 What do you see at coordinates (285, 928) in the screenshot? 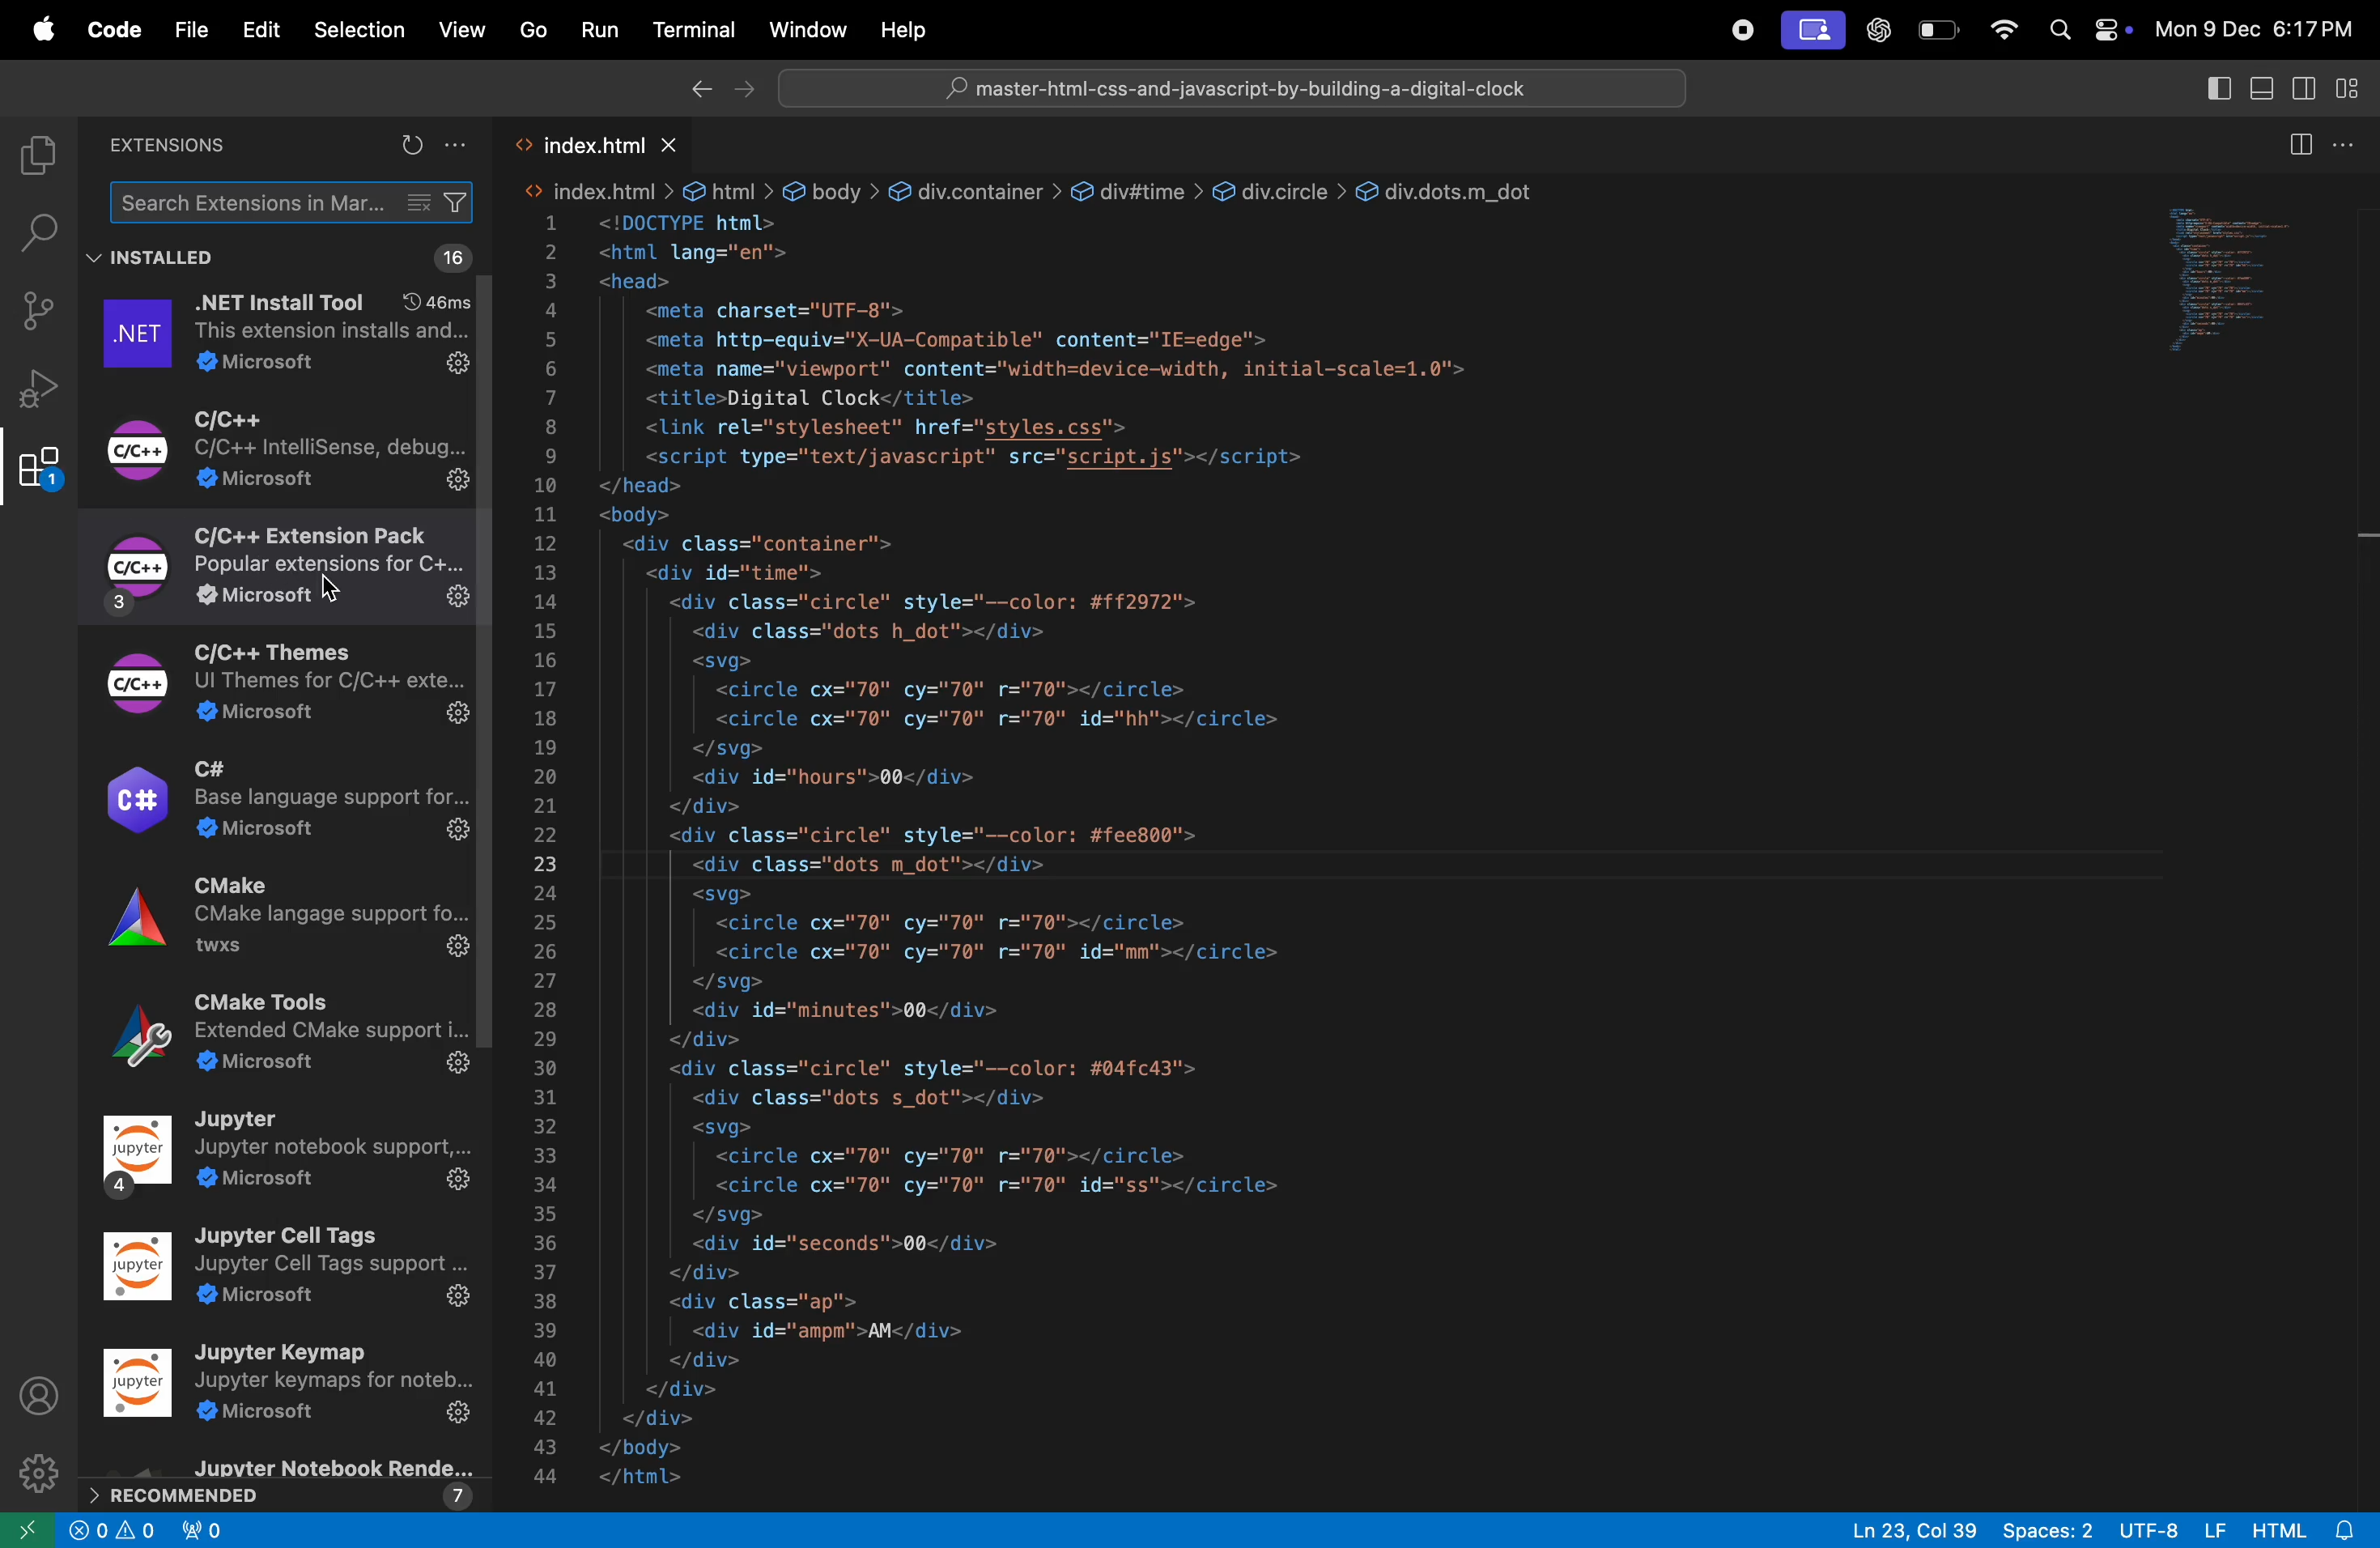
I see `C make extensions` at bounding box center [285, 928].